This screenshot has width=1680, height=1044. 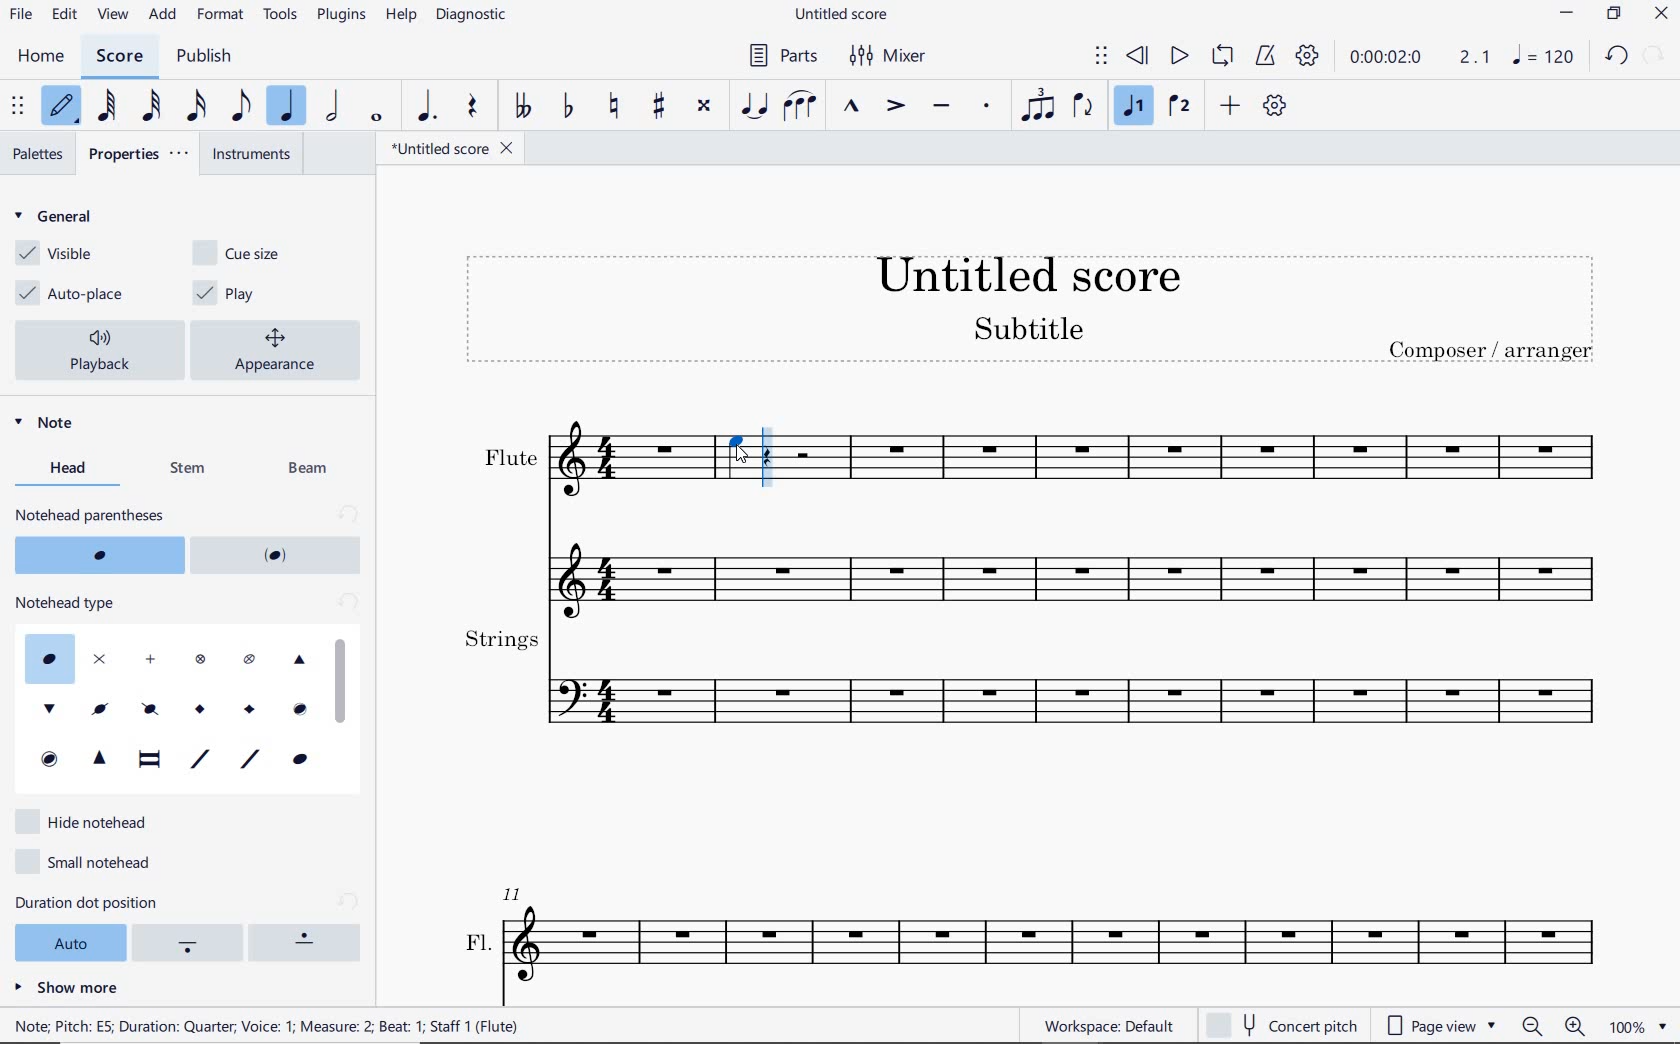 I want to click on ADD, so click(x=162, y=15).